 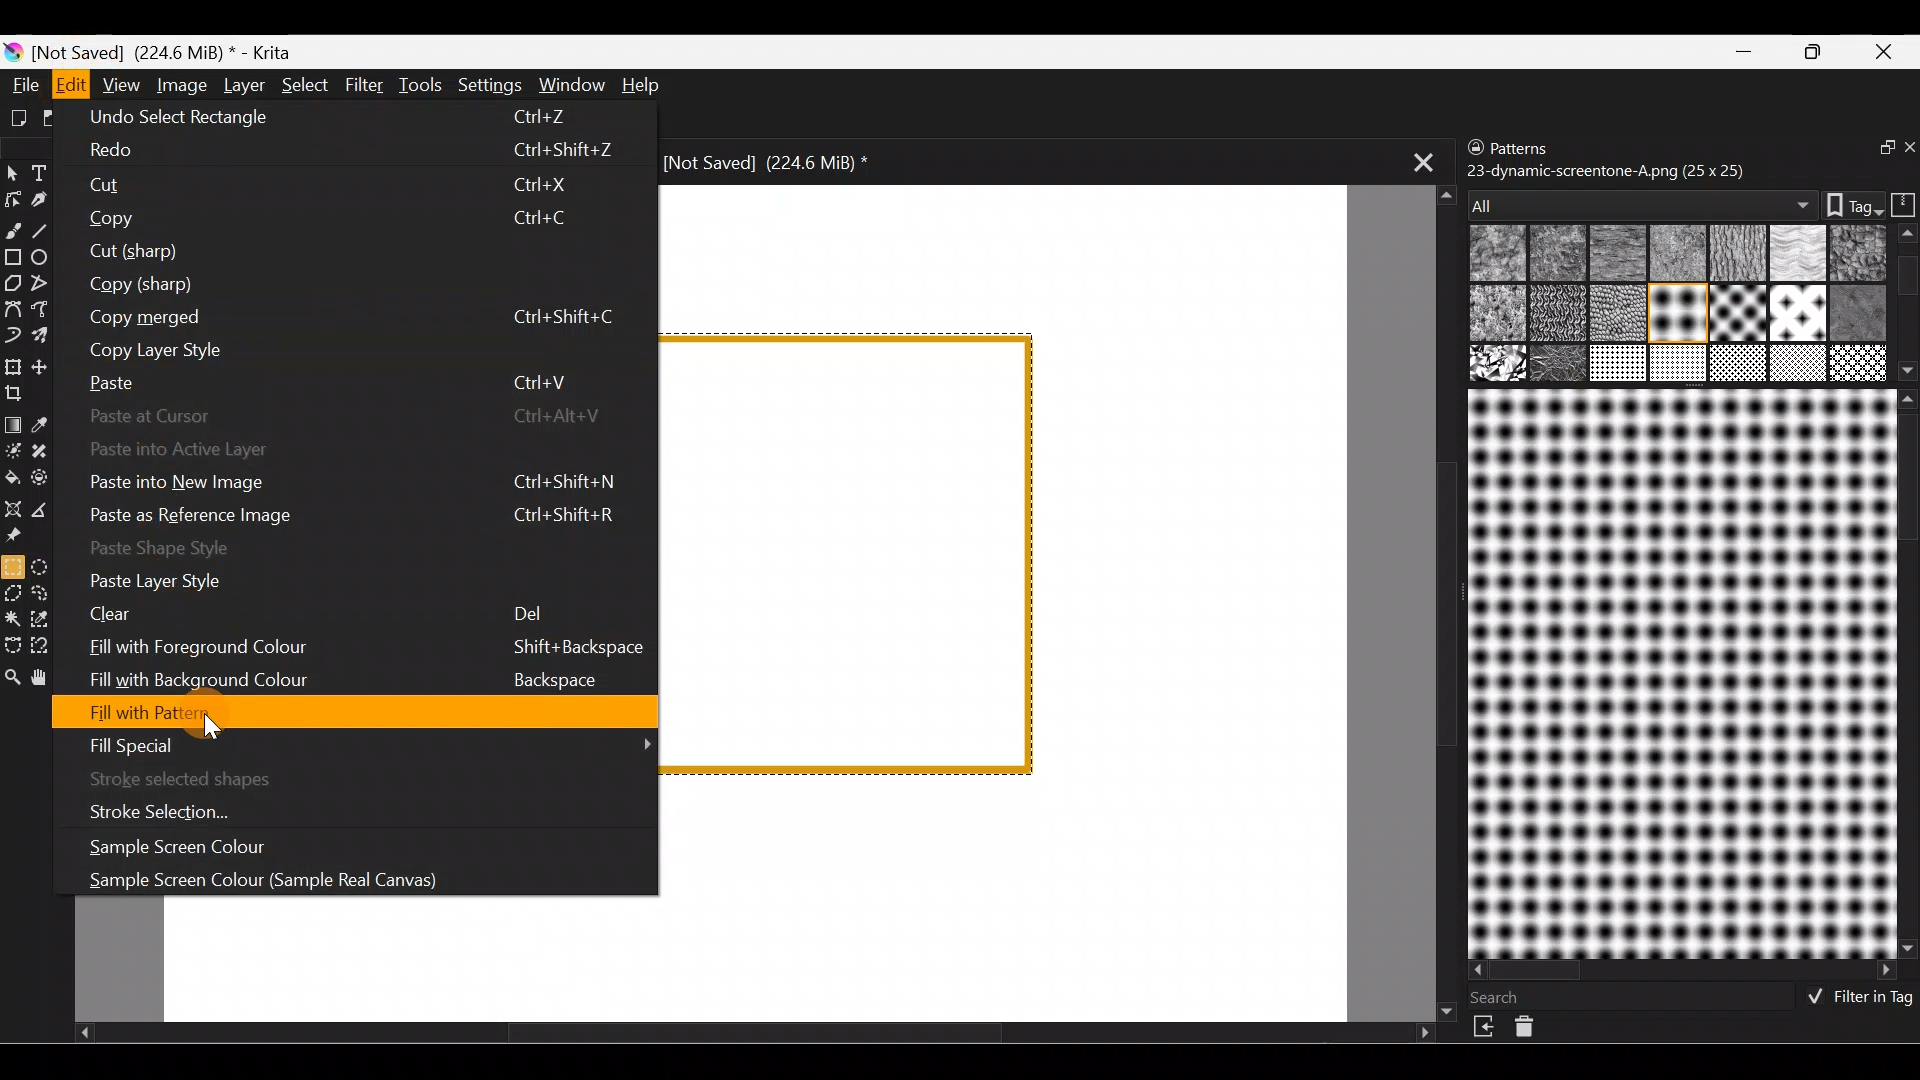 What do you see at coordinates (356, 120) in the screenshot?
I see `Undo select rectangle` at bounding box center [356, 120].